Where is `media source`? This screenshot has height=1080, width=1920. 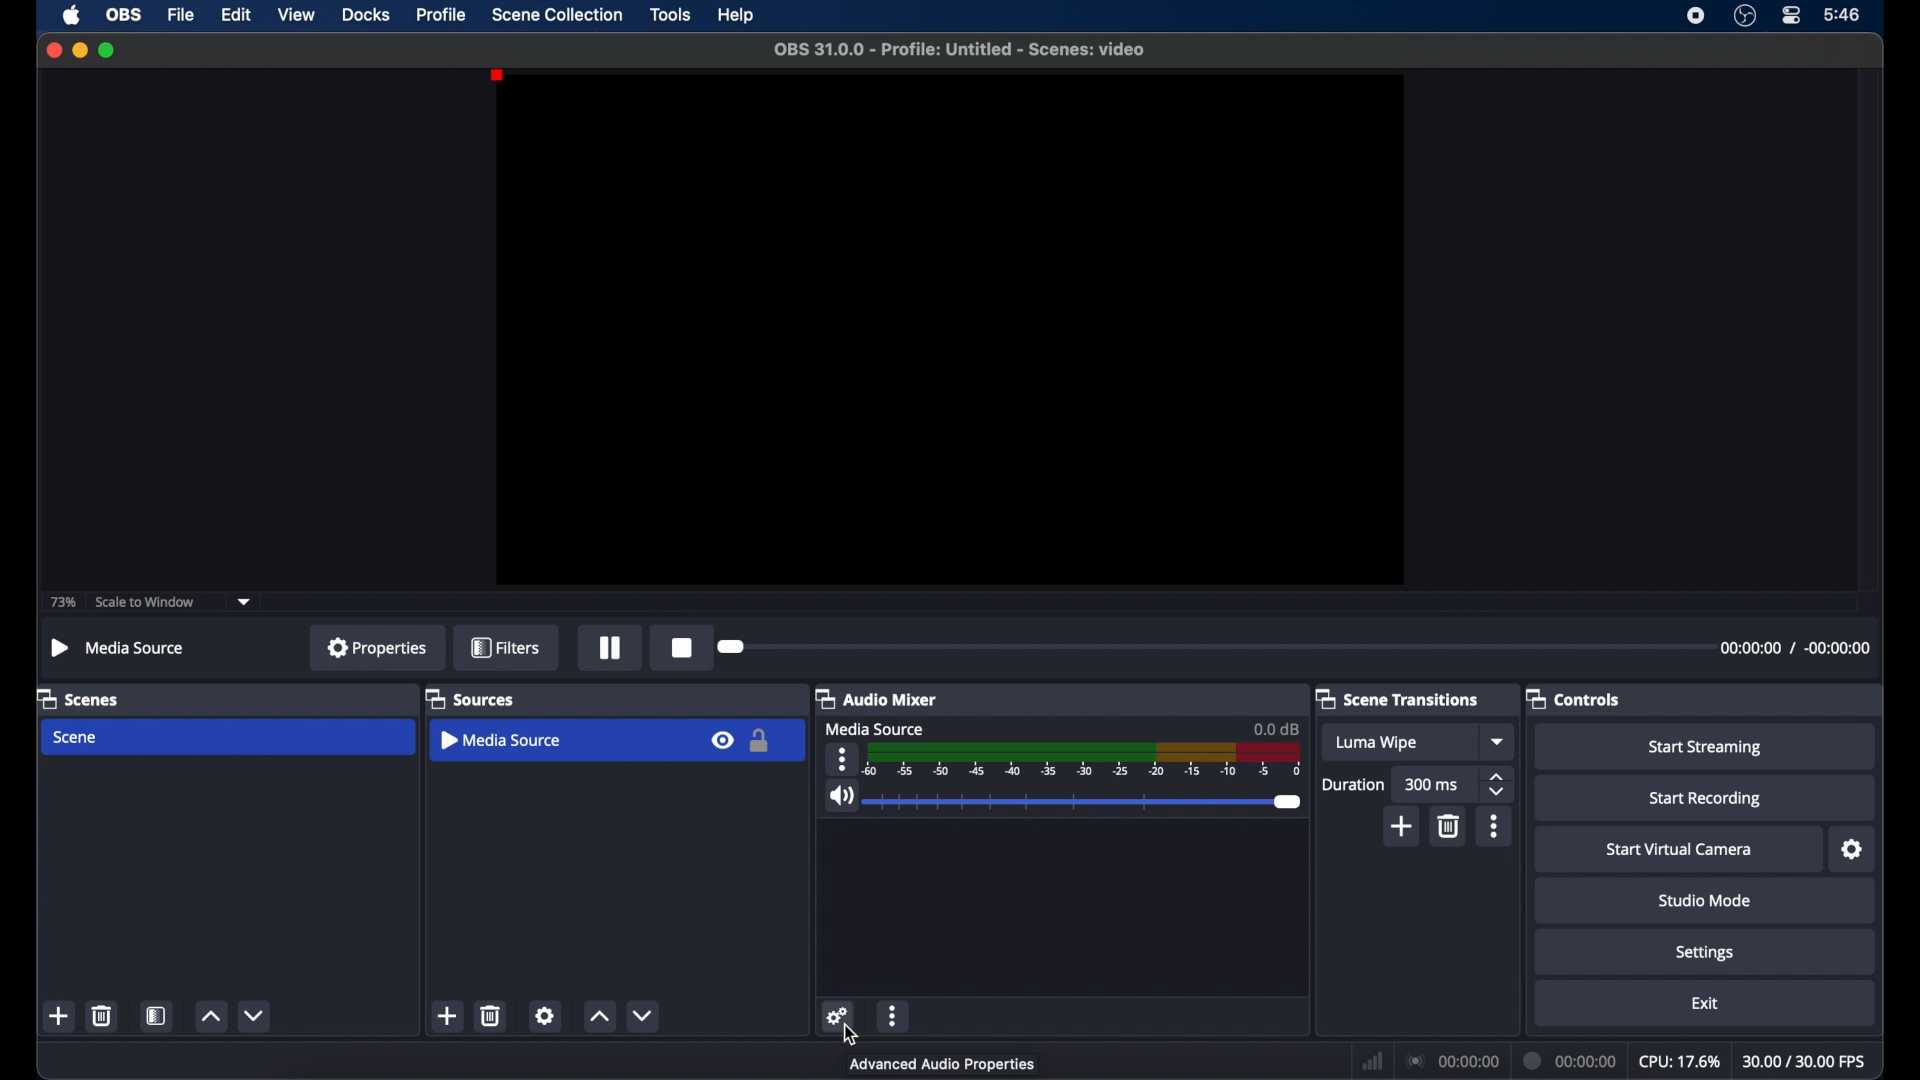
media source is located at coordinates (502, 740).